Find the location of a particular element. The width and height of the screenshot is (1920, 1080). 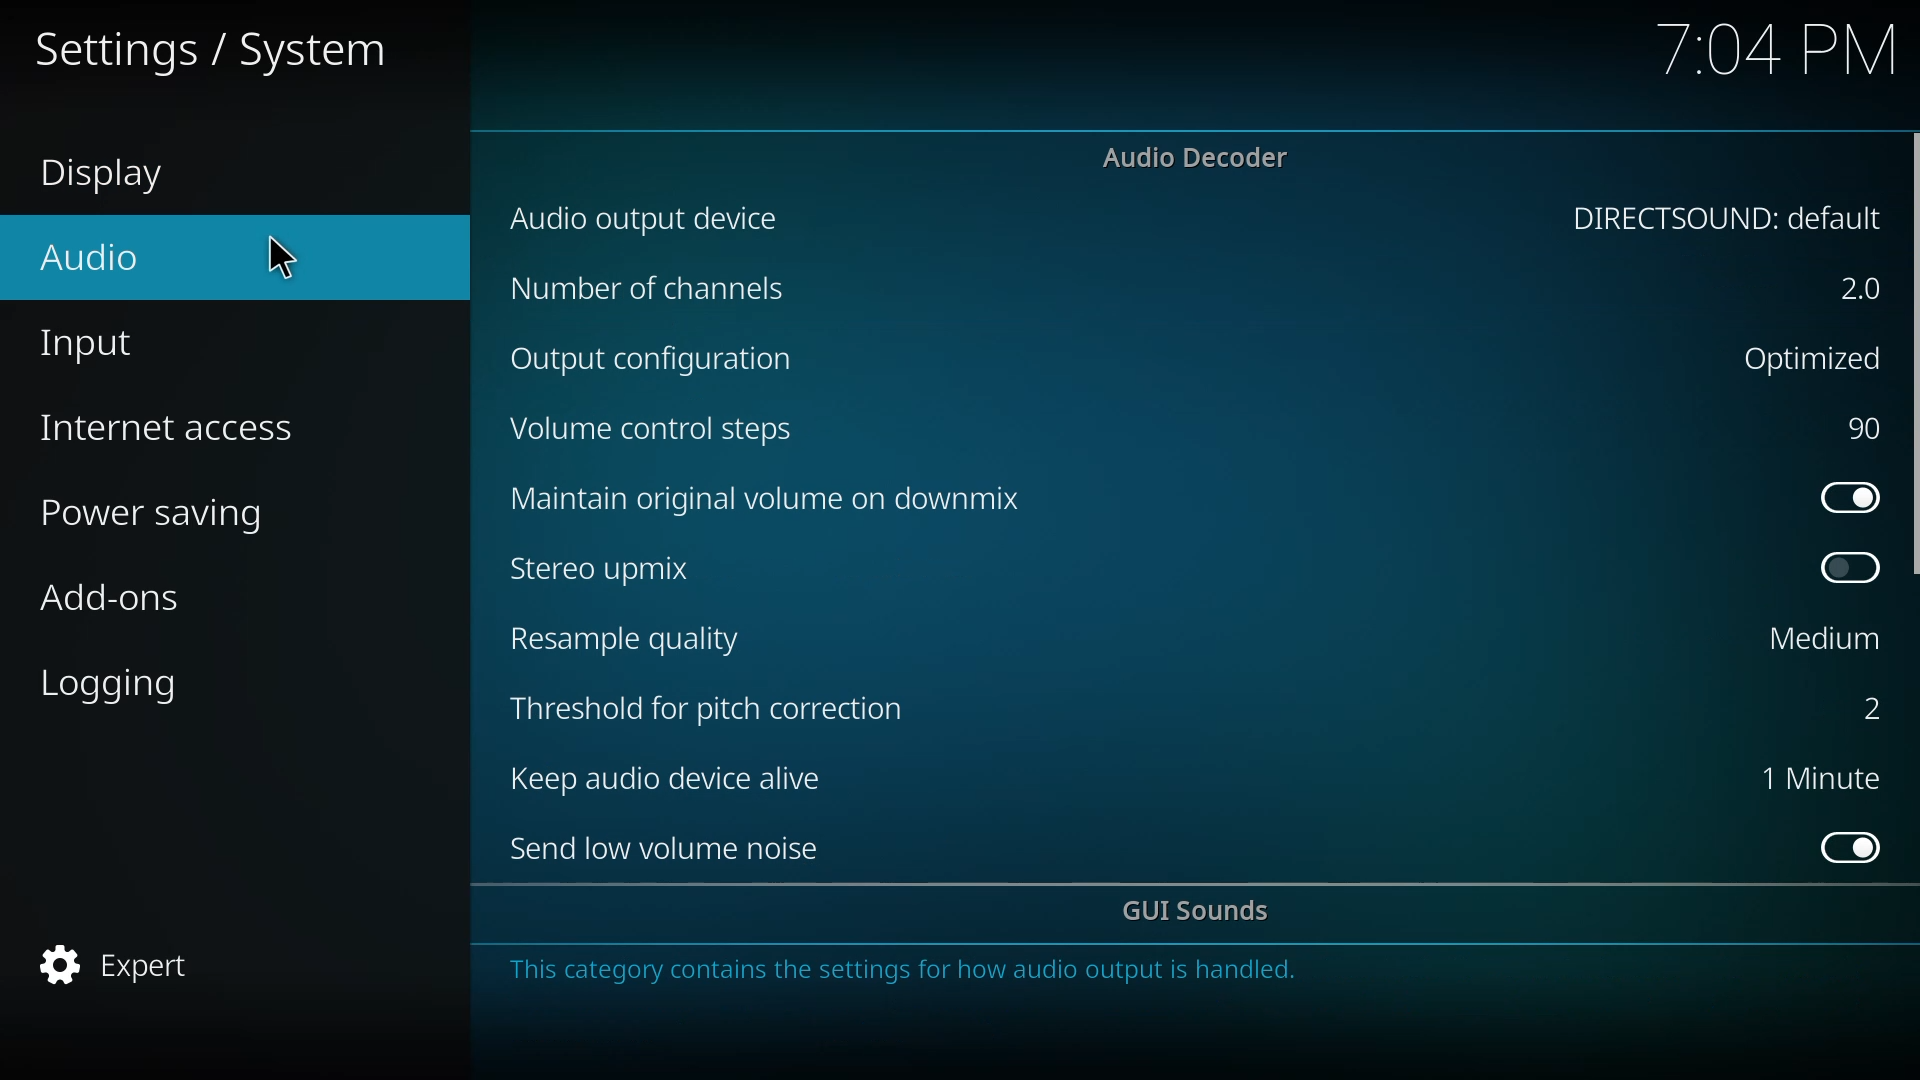

default is located at coordinates (1729, 221).